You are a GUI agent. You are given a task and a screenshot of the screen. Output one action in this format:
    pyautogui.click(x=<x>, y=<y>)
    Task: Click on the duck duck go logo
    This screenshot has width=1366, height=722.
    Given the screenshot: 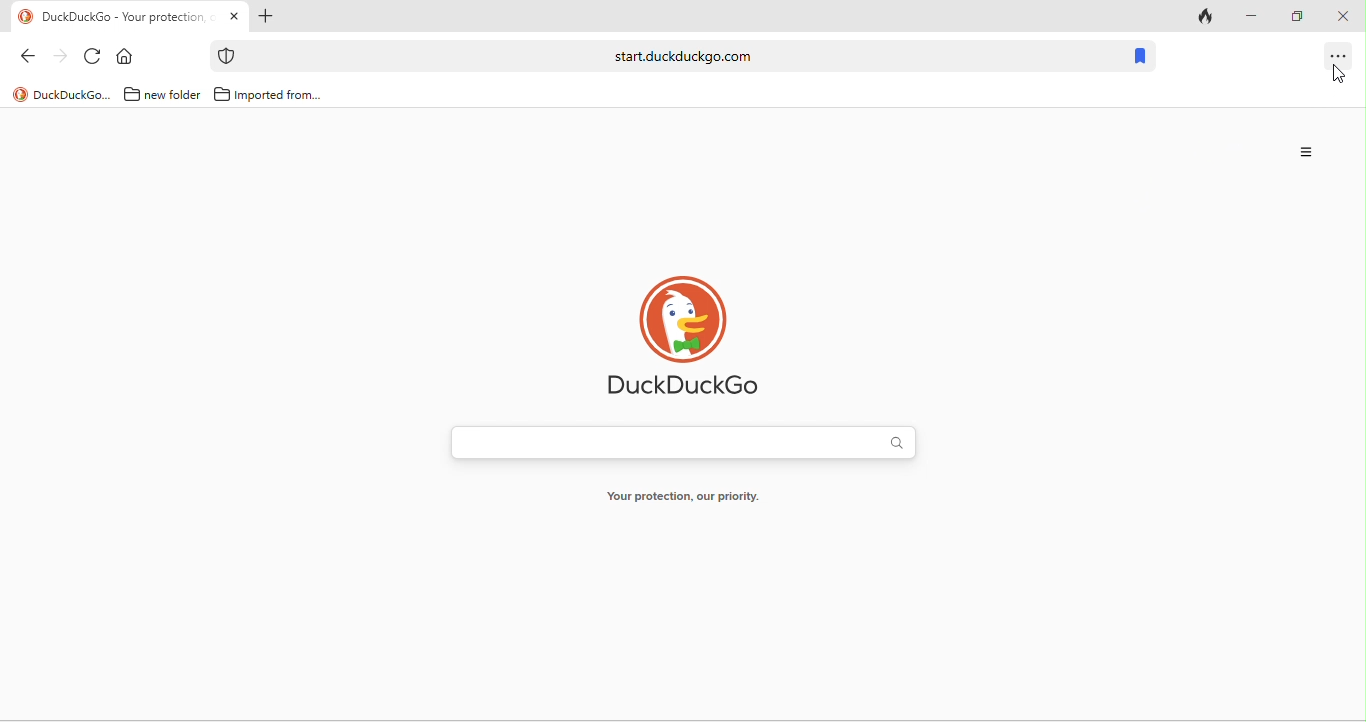 What is the action you would take?
    pyautogui.click(x=694, y=341)
    